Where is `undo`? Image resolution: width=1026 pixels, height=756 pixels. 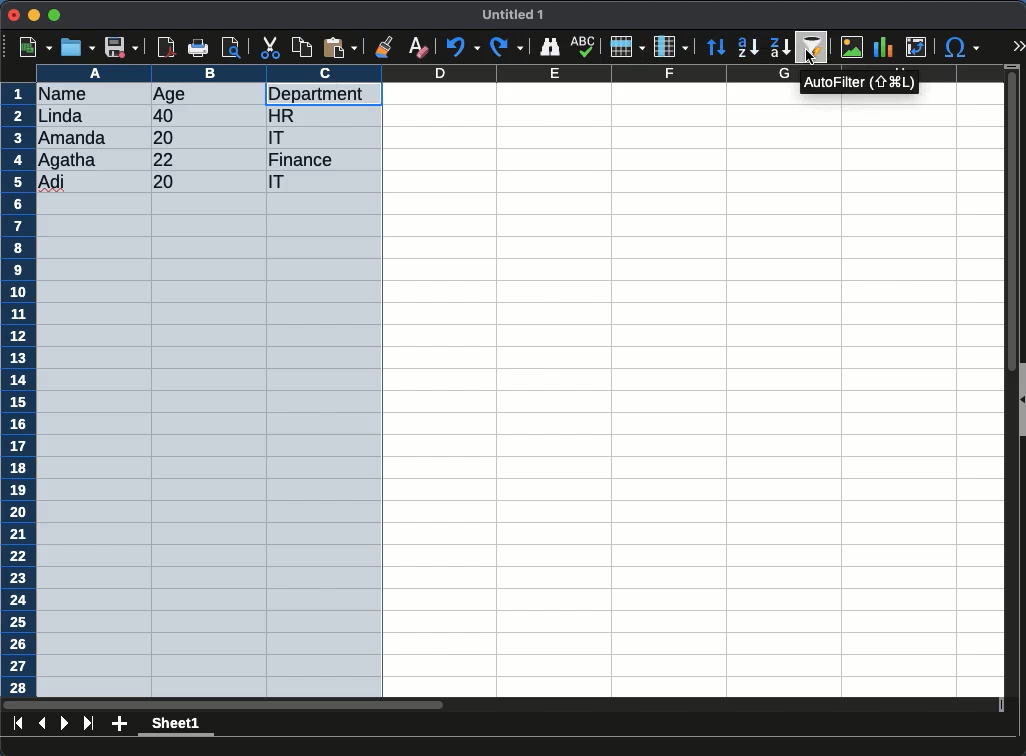 undo is located at coordinates (463, 48).